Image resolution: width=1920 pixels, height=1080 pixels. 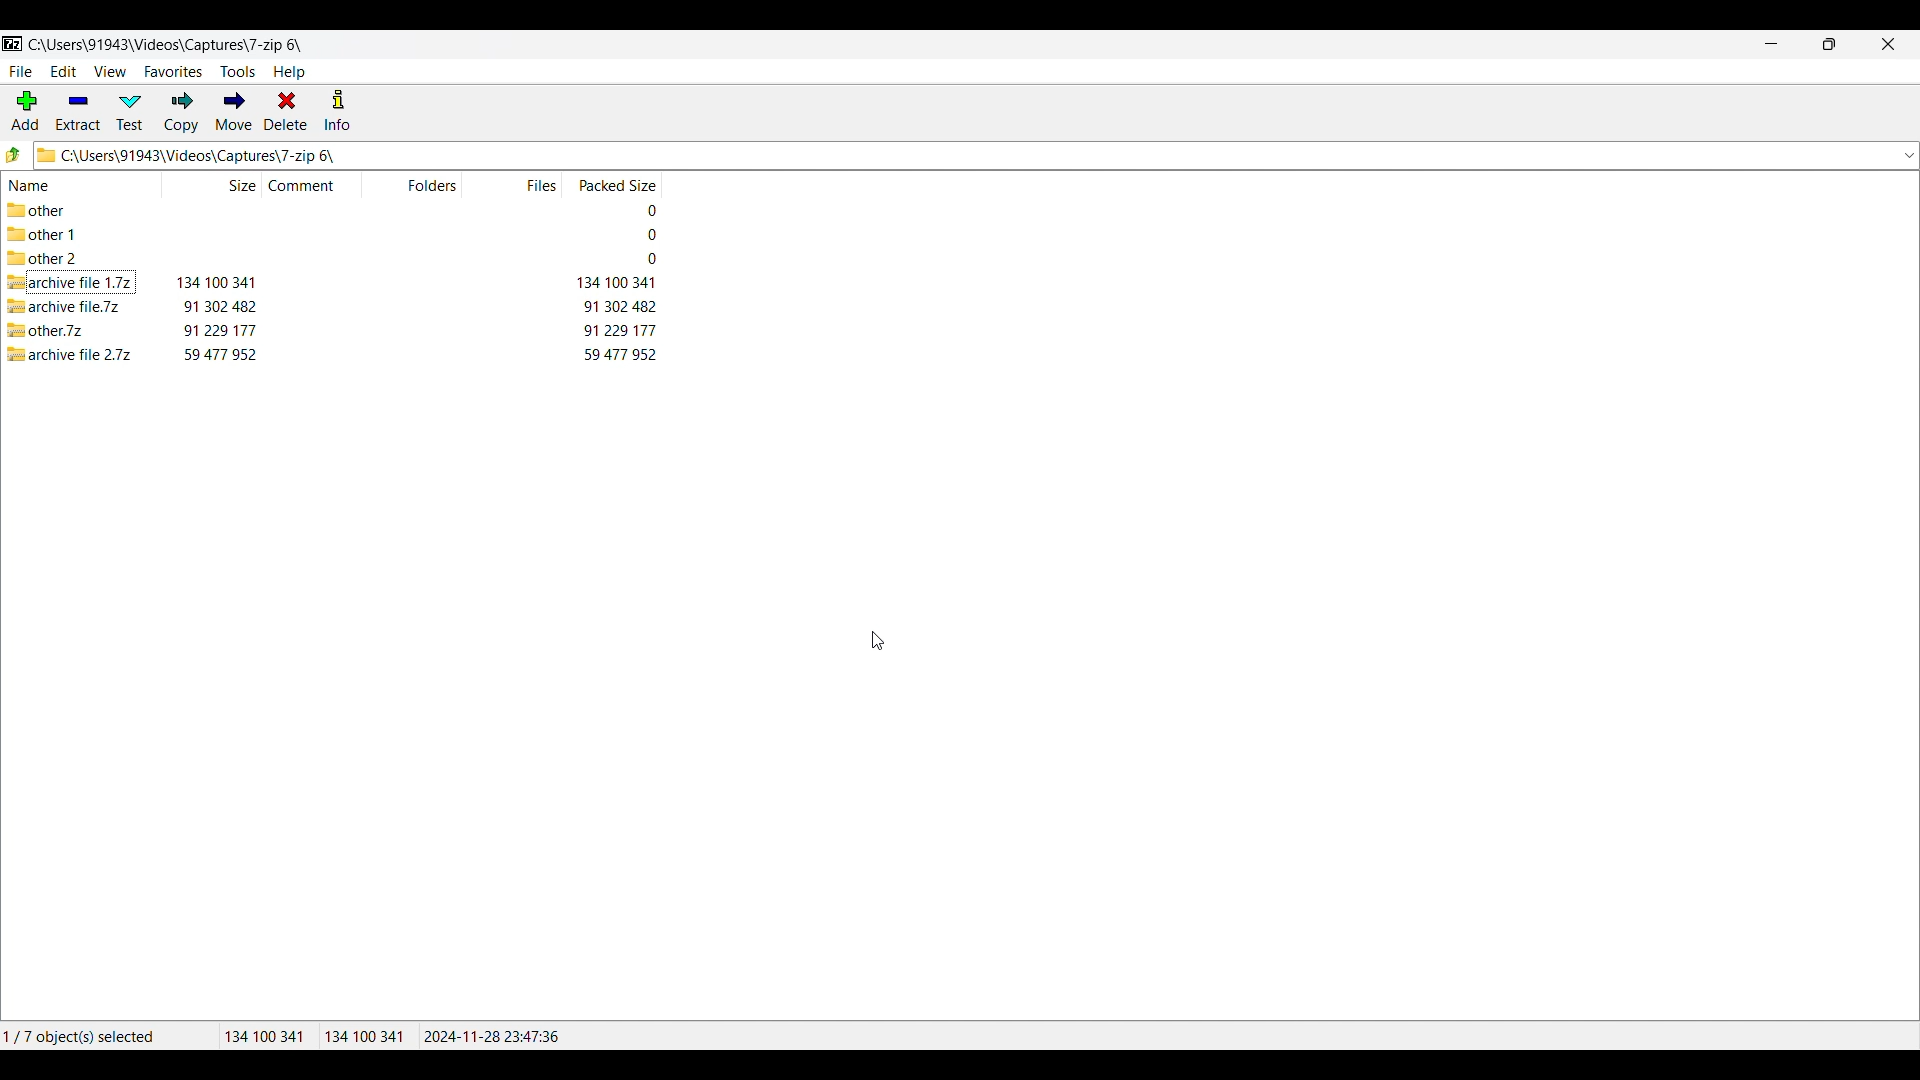 I want to click on archive file 2.7z , so click(x=72, y=353).